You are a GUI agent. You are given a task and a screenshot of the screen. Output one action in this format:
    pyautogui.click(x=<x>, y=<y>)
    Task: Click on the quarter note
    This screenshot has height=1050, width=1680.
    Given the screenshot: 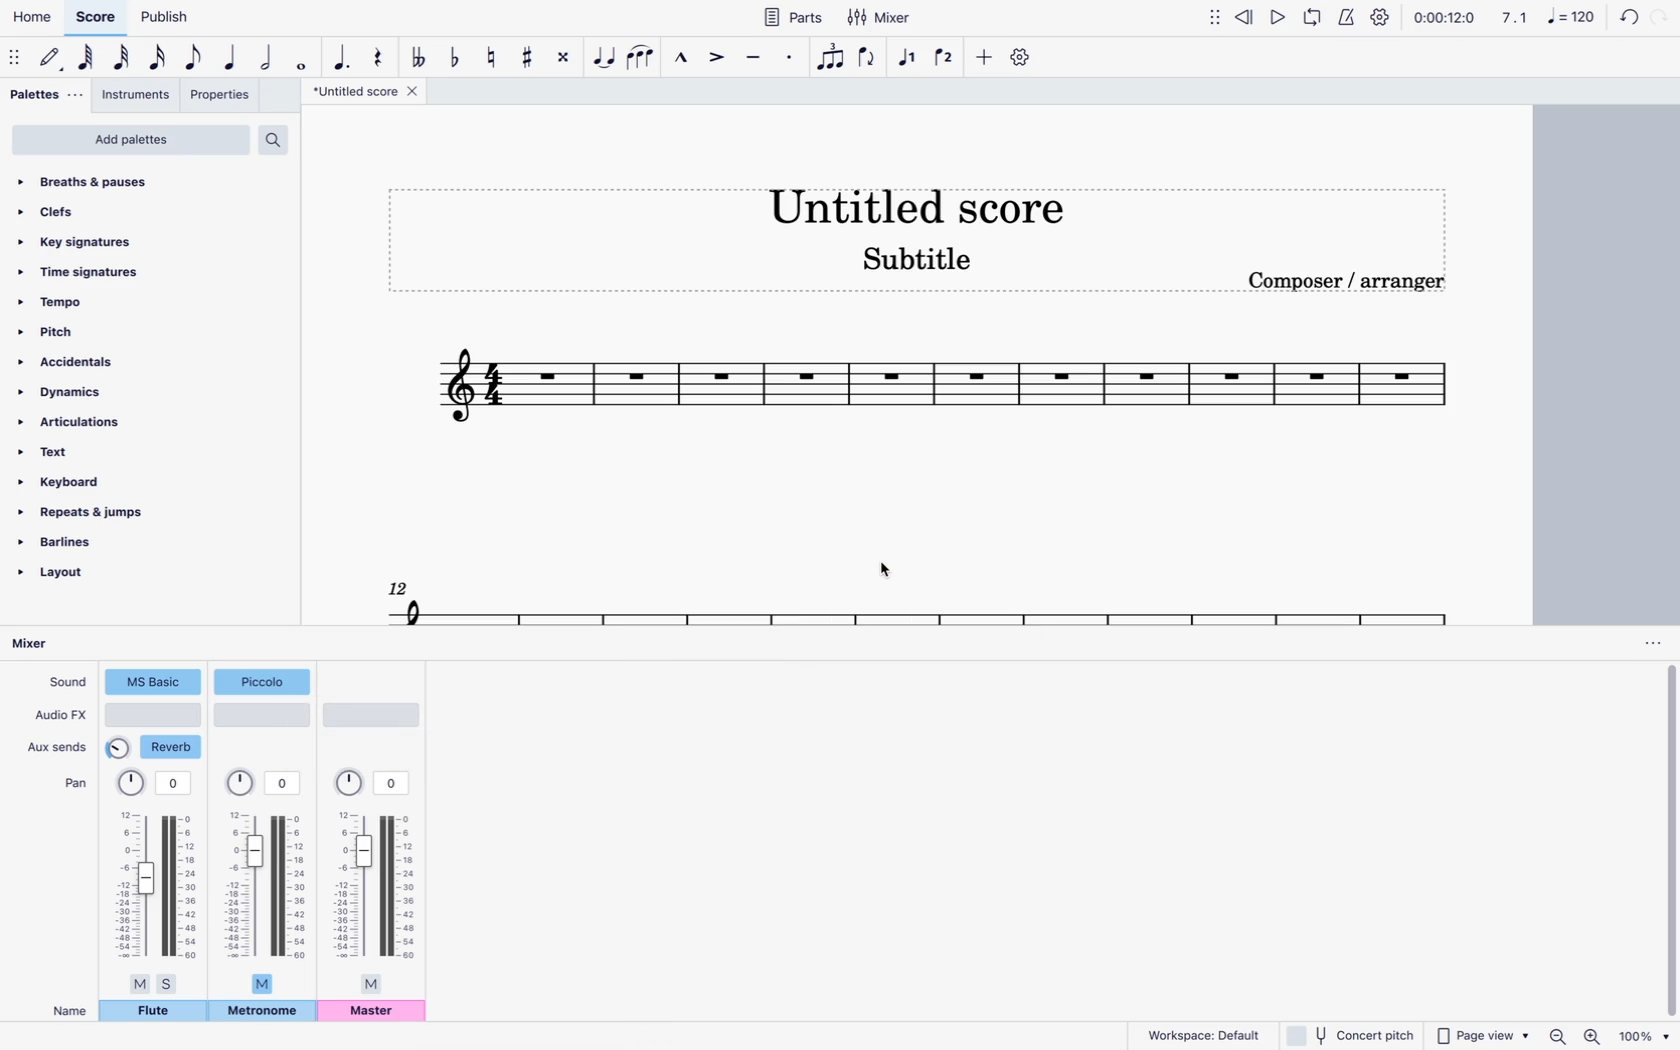 What is the action you would take?
    pyautogui.click(x=231, y=58)
    